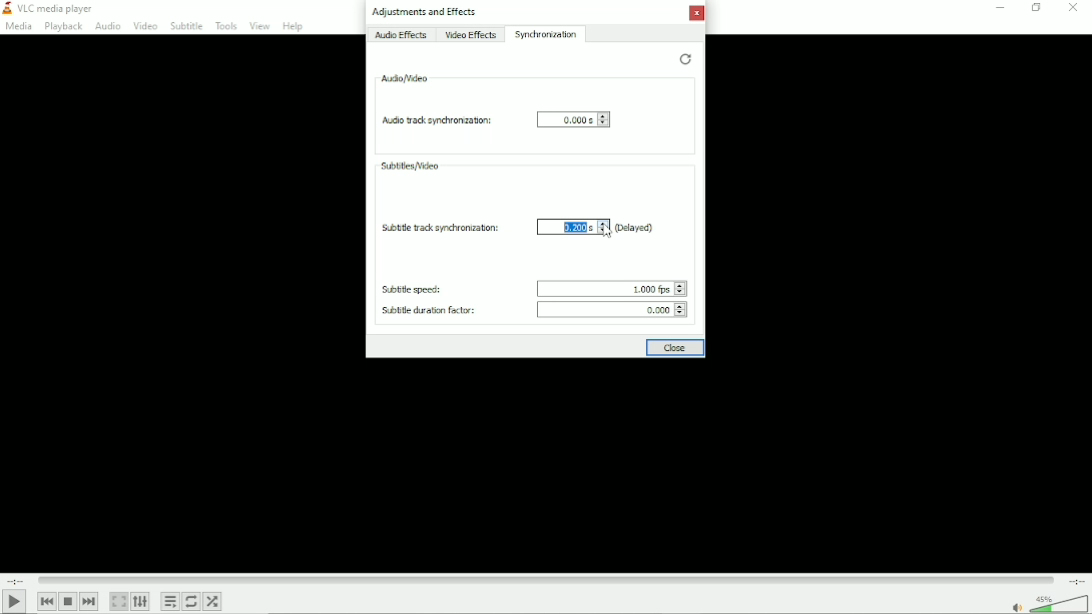 The width and height of the screenshot is (1092, 614). What do you see at coordinates (106, 26) in the screenshot?
I see `Audio` at bounding box center [106, 26].